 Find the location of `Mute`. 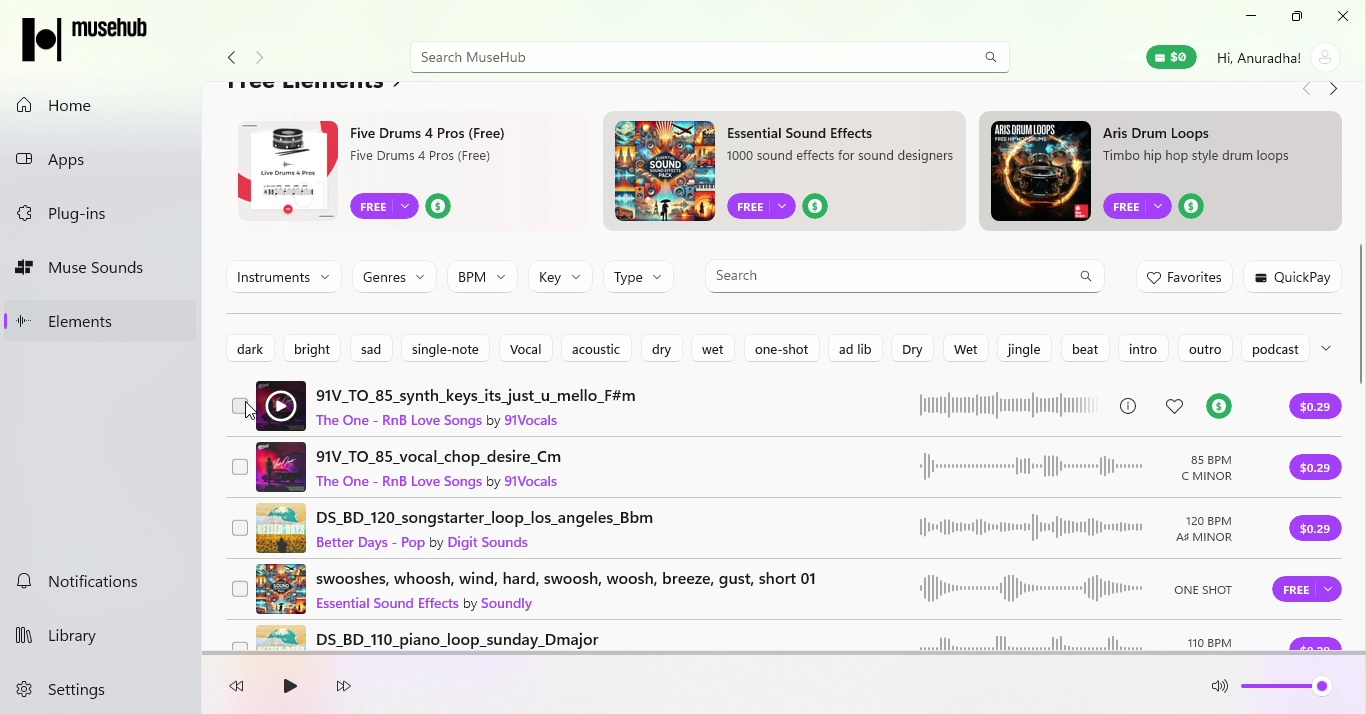

Mute is located at coordinates (1220, 690).